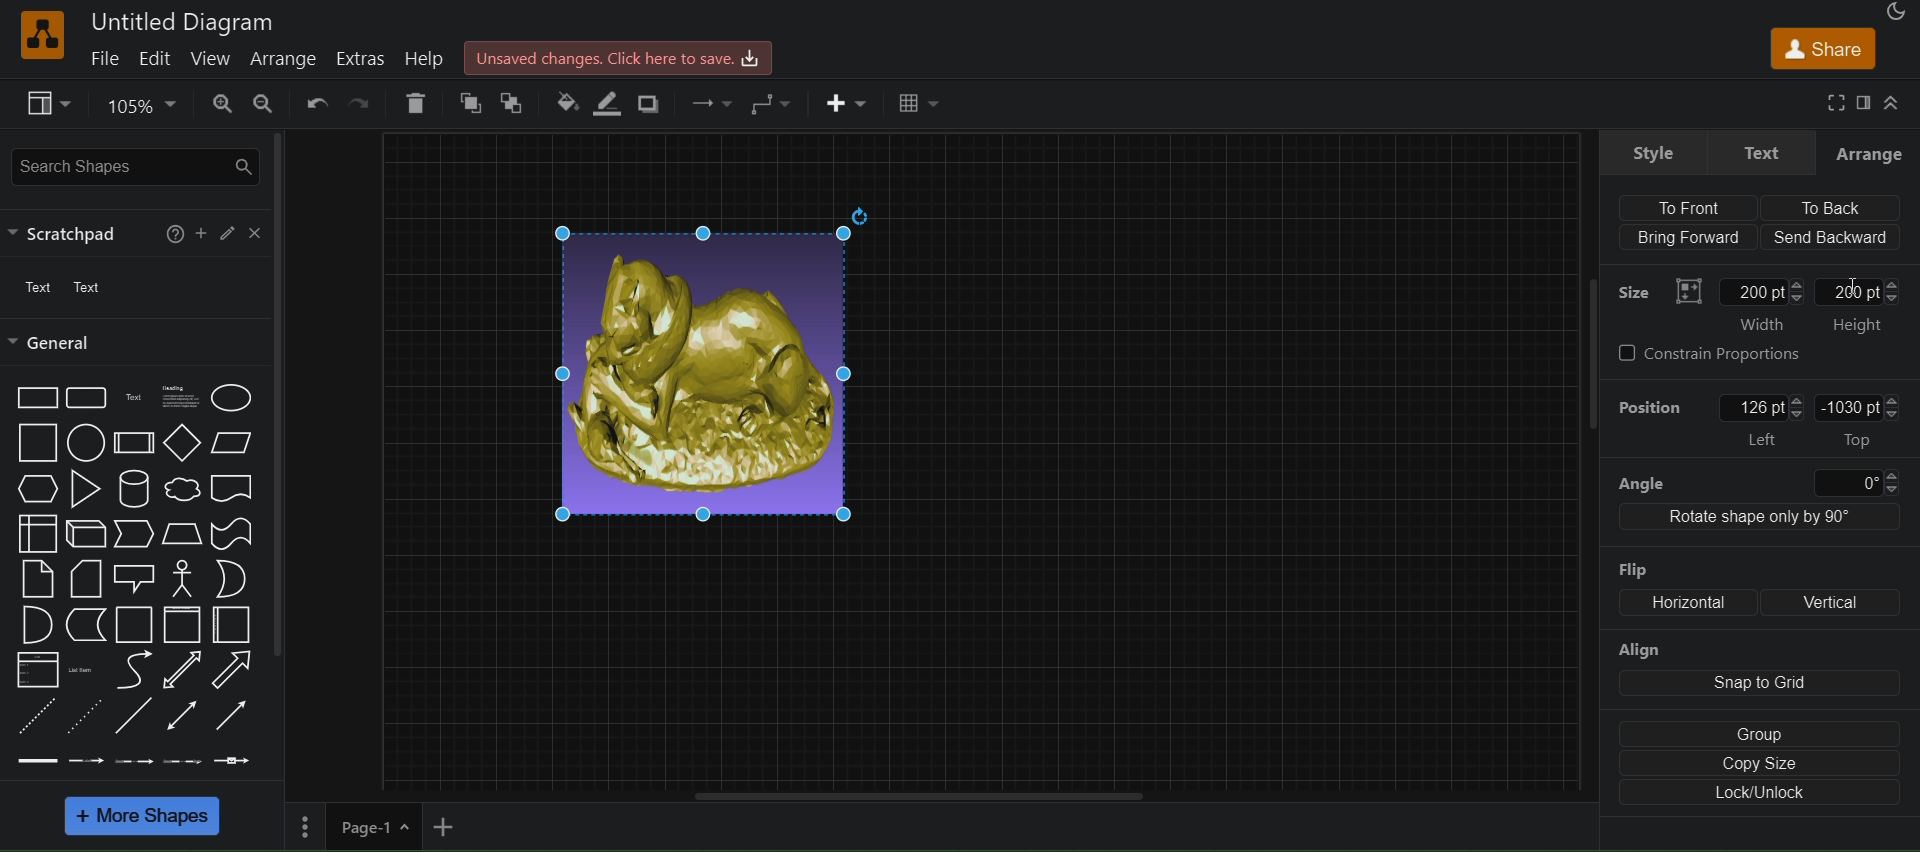  I want to click on 200pt: Height(entered), so click(1864, 304).